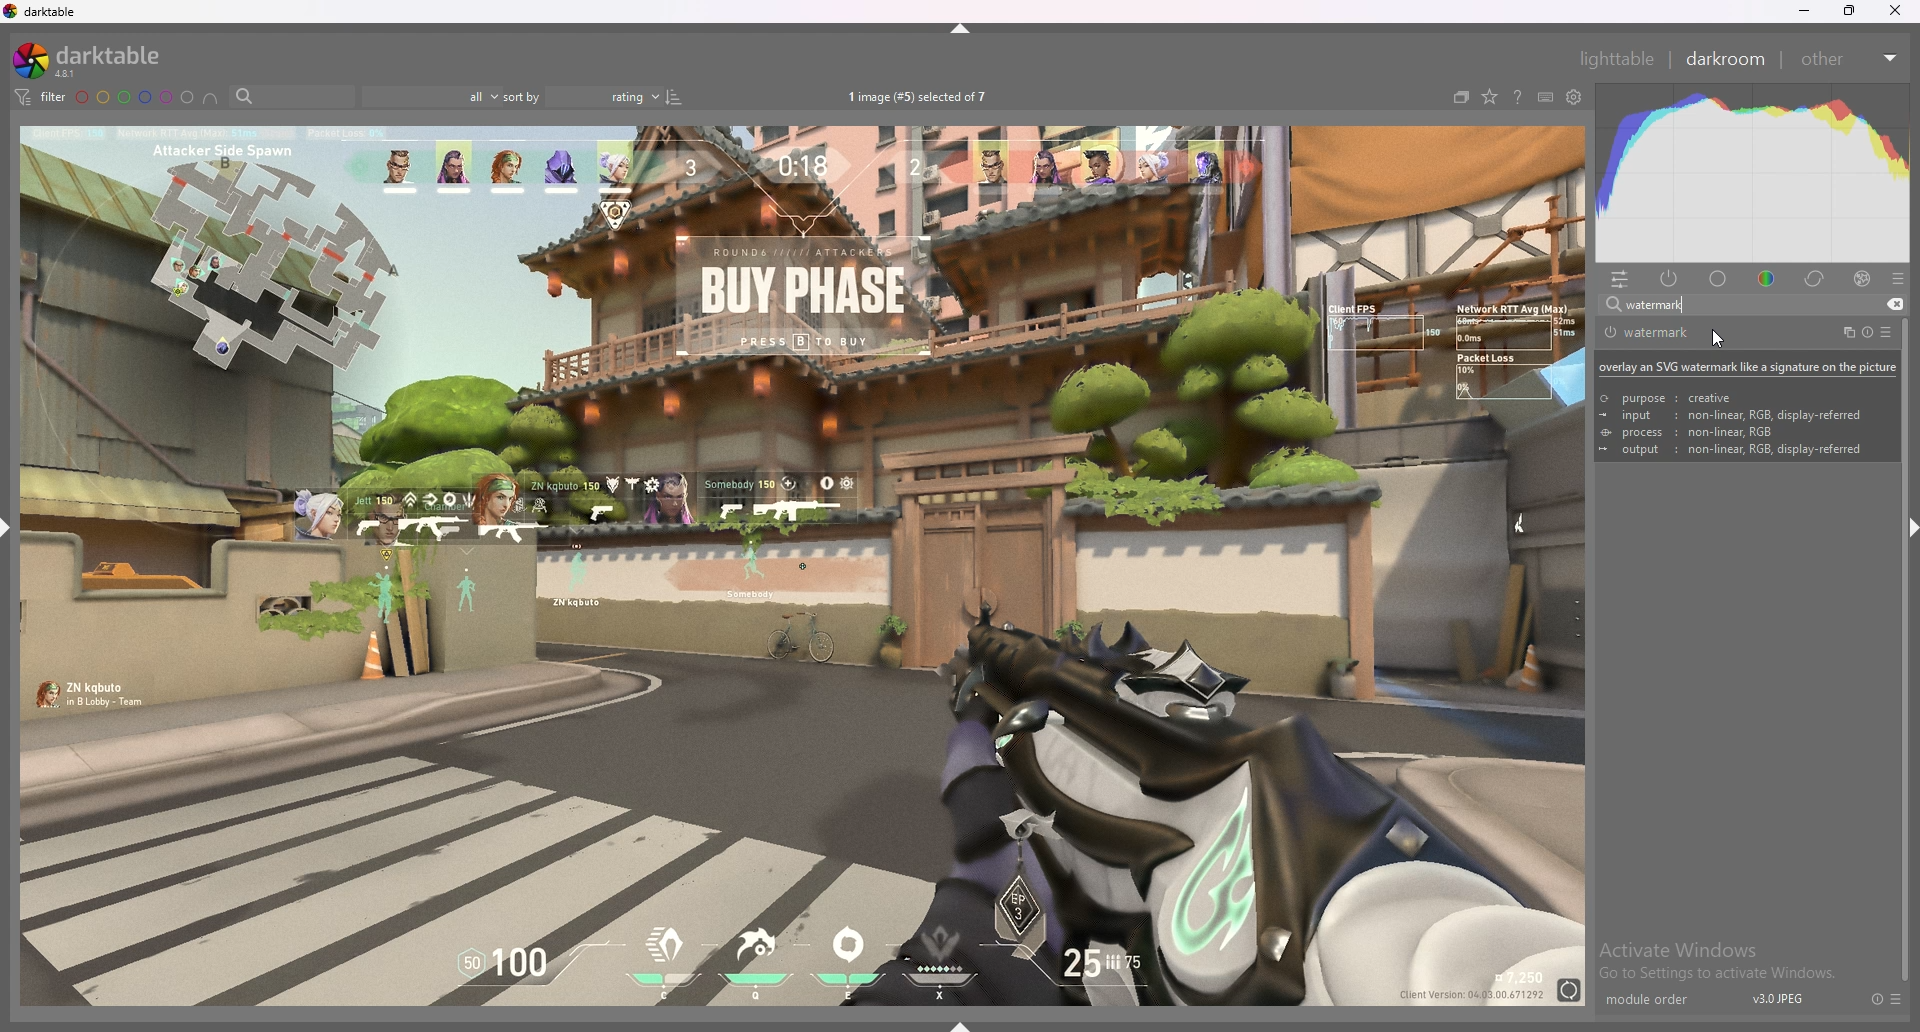 Image resolution: width=1920 pixels, height=1032 pixels. What do you see at coordinates (1886, 332) in the screenshot?
I see `presets` at bounding box center [1886, 332].